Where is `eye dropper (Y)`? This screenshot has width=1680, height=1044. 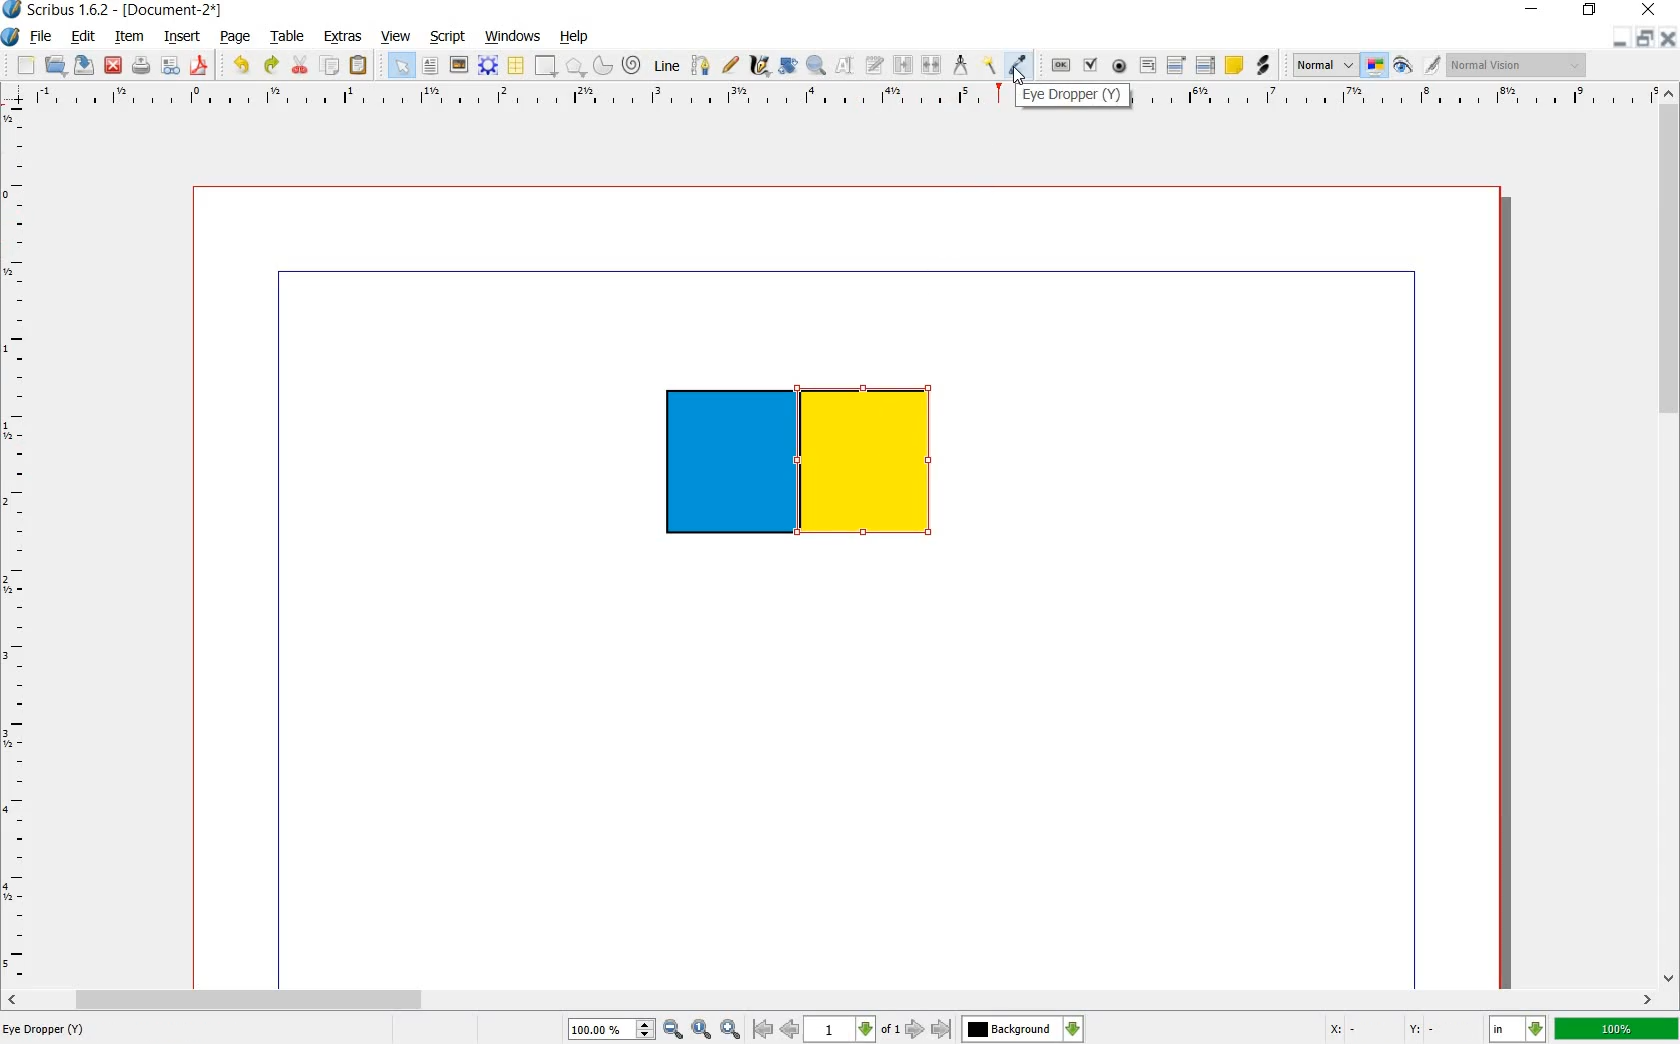 eye dropper (Y) is located at coordinates (1072, 96).